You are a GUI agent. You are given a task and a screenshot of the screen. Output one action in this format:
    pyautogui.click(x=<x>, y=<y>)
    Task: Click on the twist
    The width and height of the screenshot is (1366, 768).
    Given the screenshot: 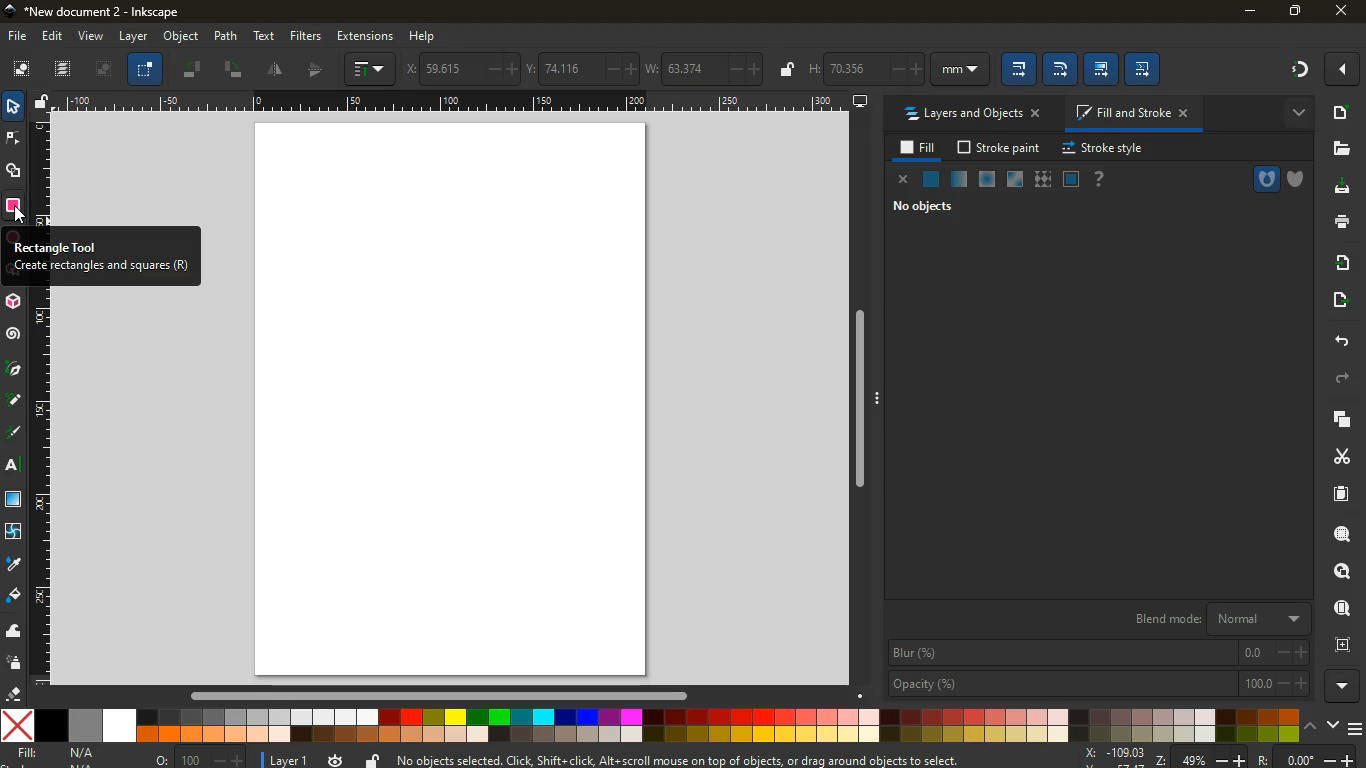 What is the action you would take?
    pyautogui.click(x=15, y=533)
    